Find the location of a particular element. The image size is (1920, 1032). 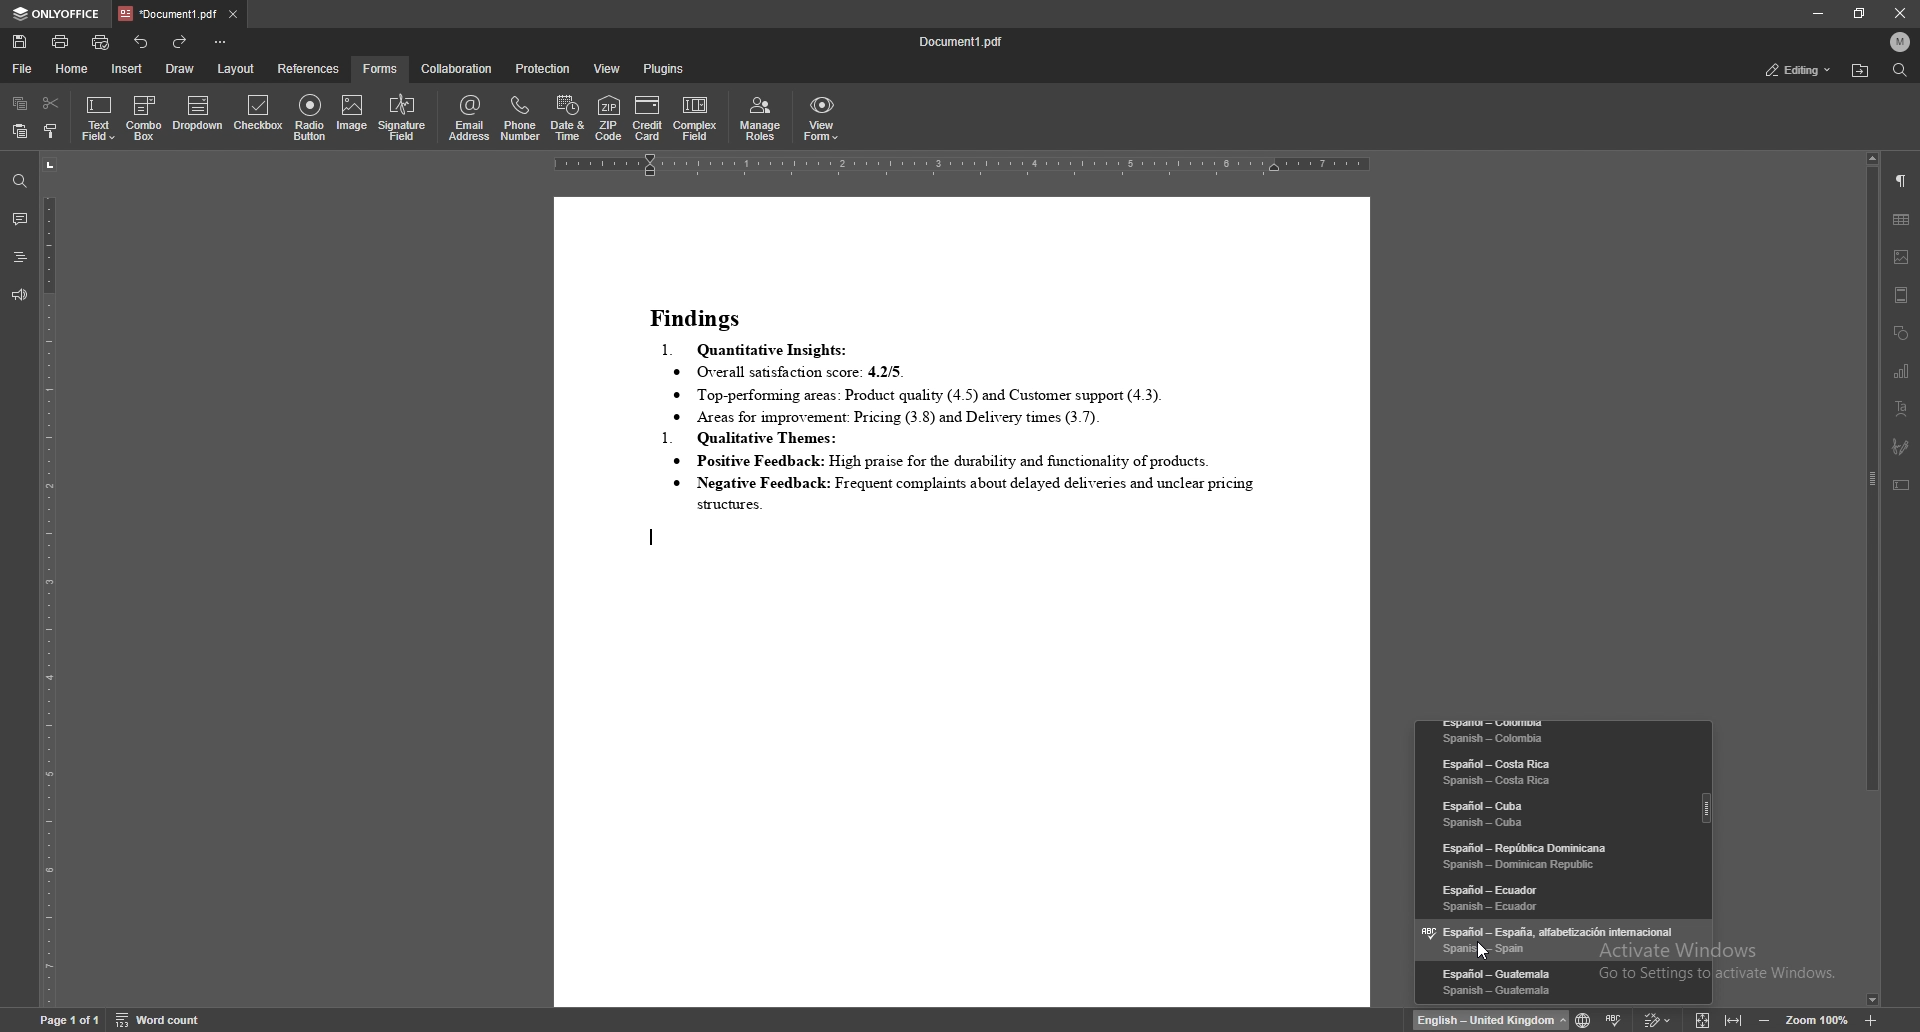

change text language is located at coordinates (1580, 1017).